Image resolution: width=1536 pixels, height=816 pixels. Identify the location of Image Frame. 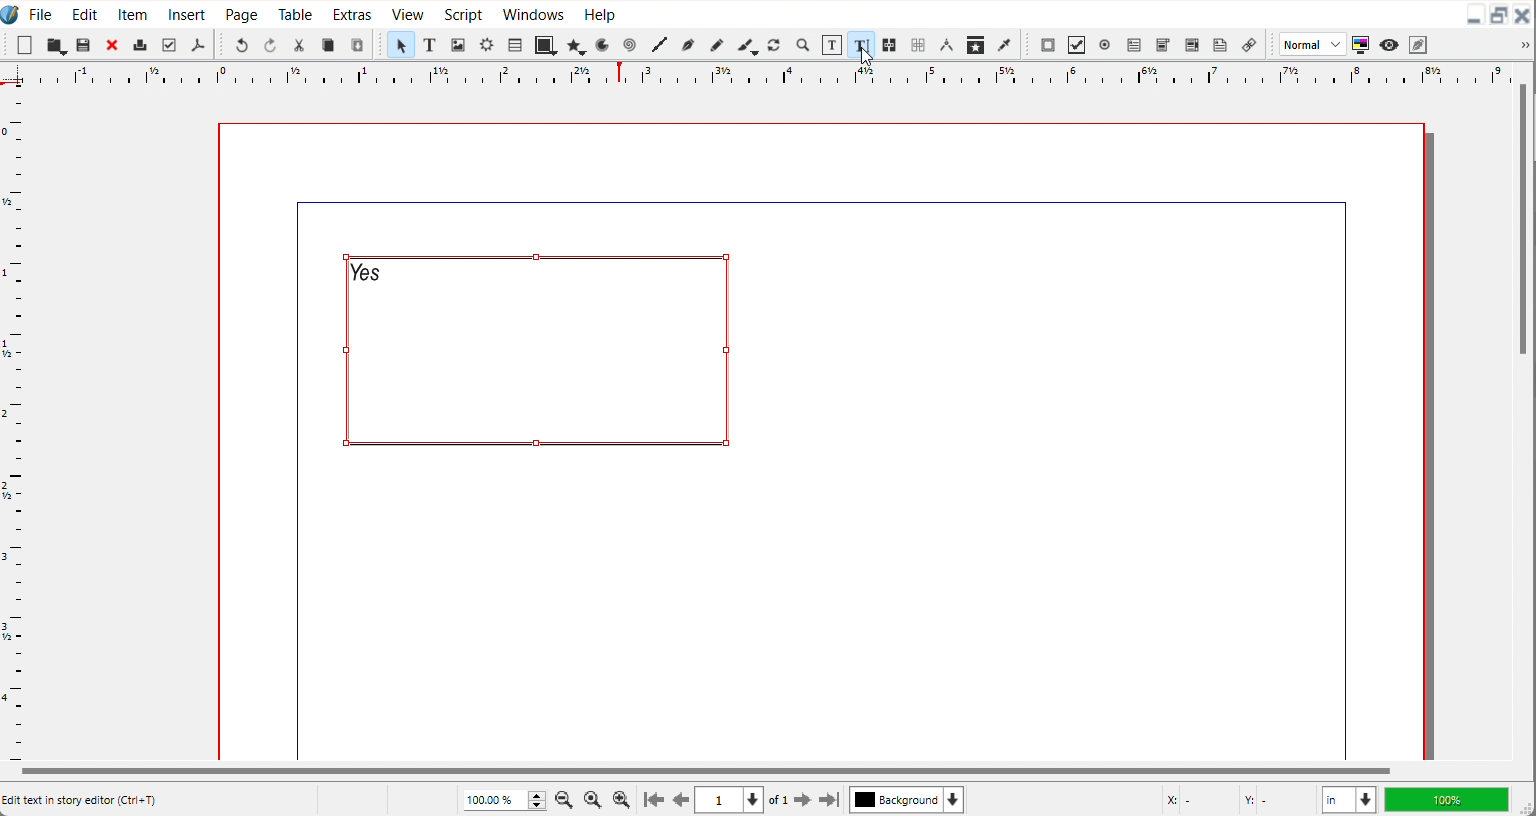
(458, 44).